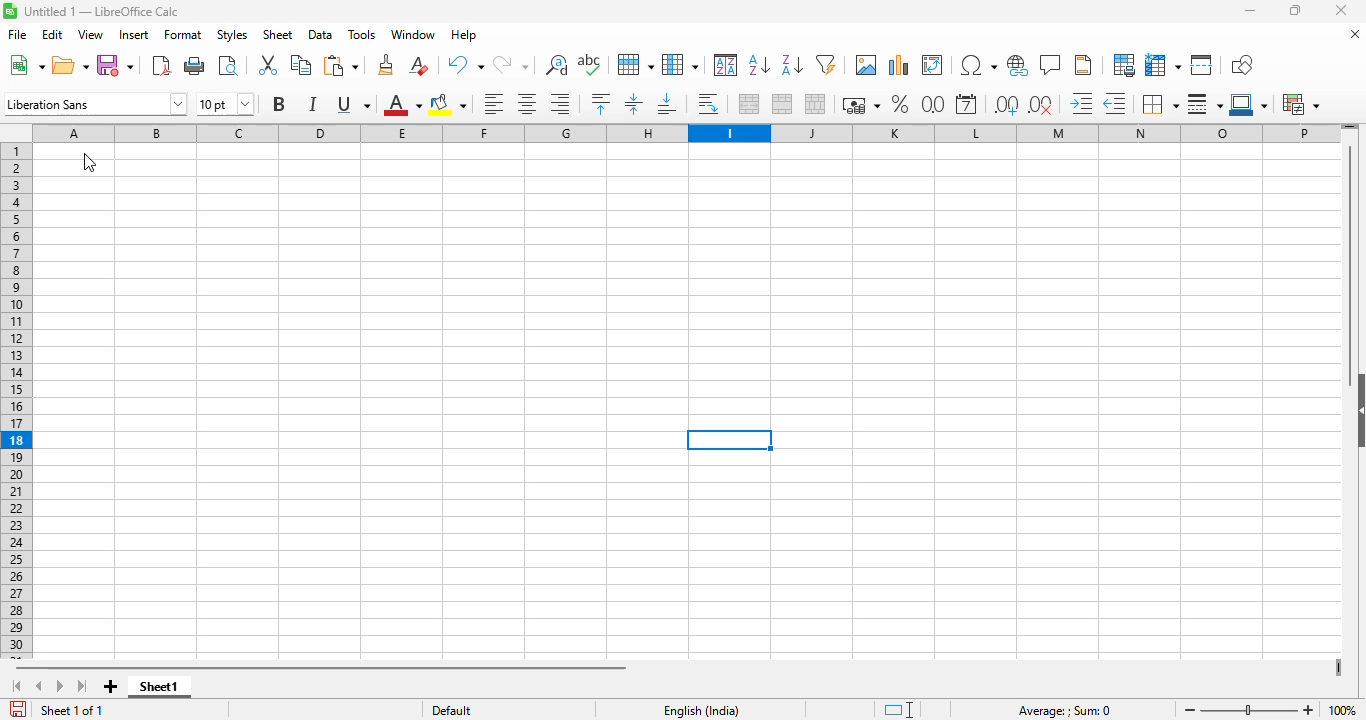 Image resolution: width=1366 pixels, height=720 pixels. I want to click on vertical scroll bar, so click(1351, 262).